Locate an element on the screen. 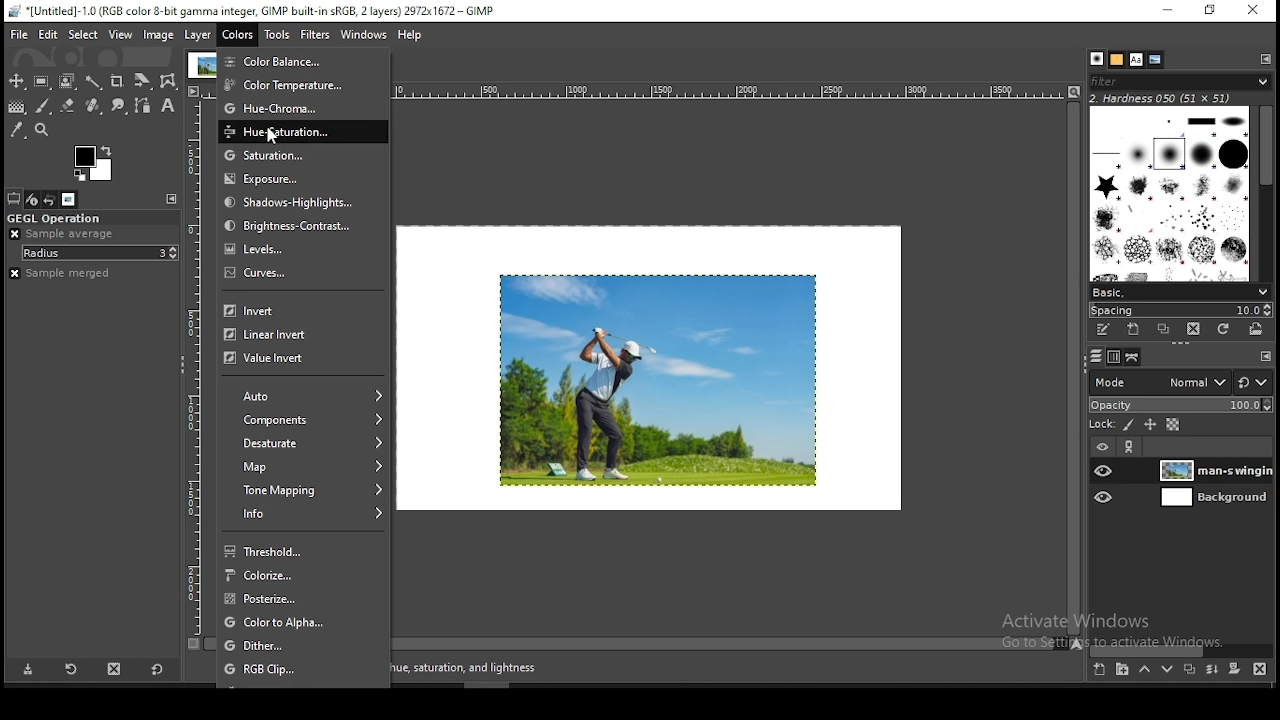 Image resolution: width=1280 pixels, height=720 pixels. new layer group is located at coordinates (1098, 670).